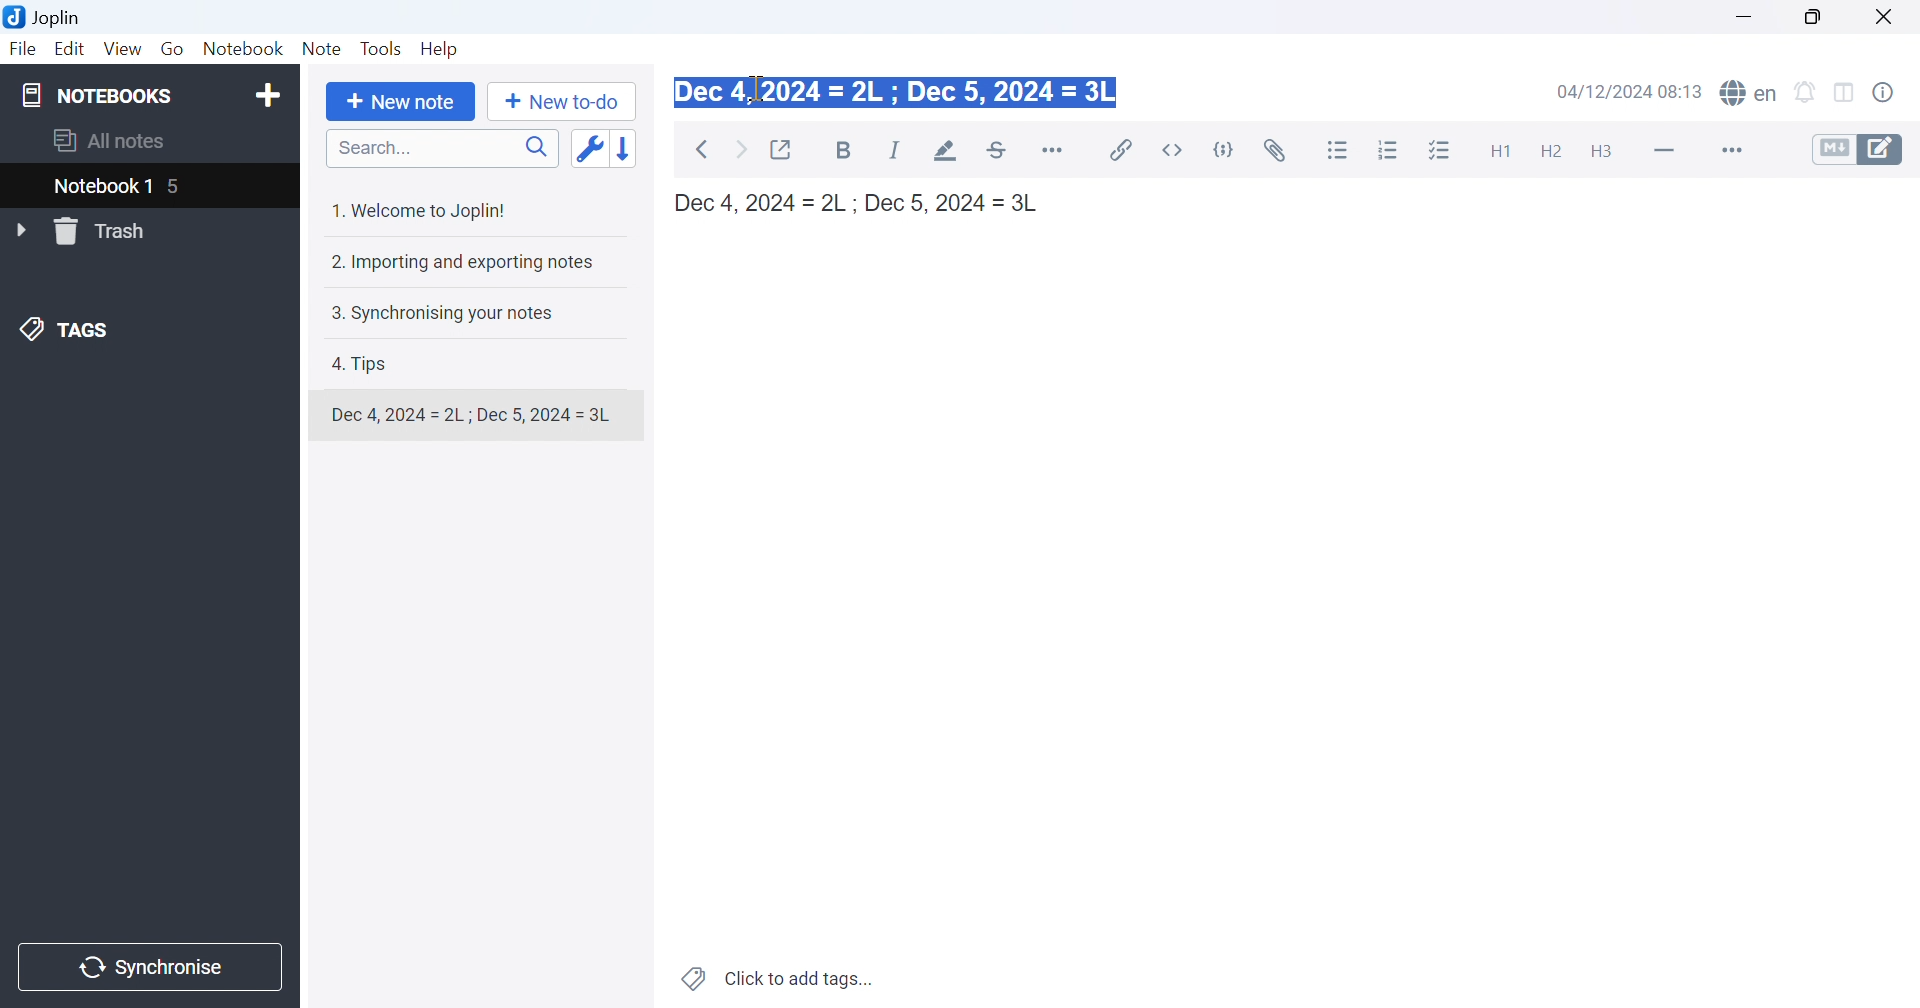 The height and width of the screenshot is (1008, 1920). I want to click on Note, so click(323, 50).